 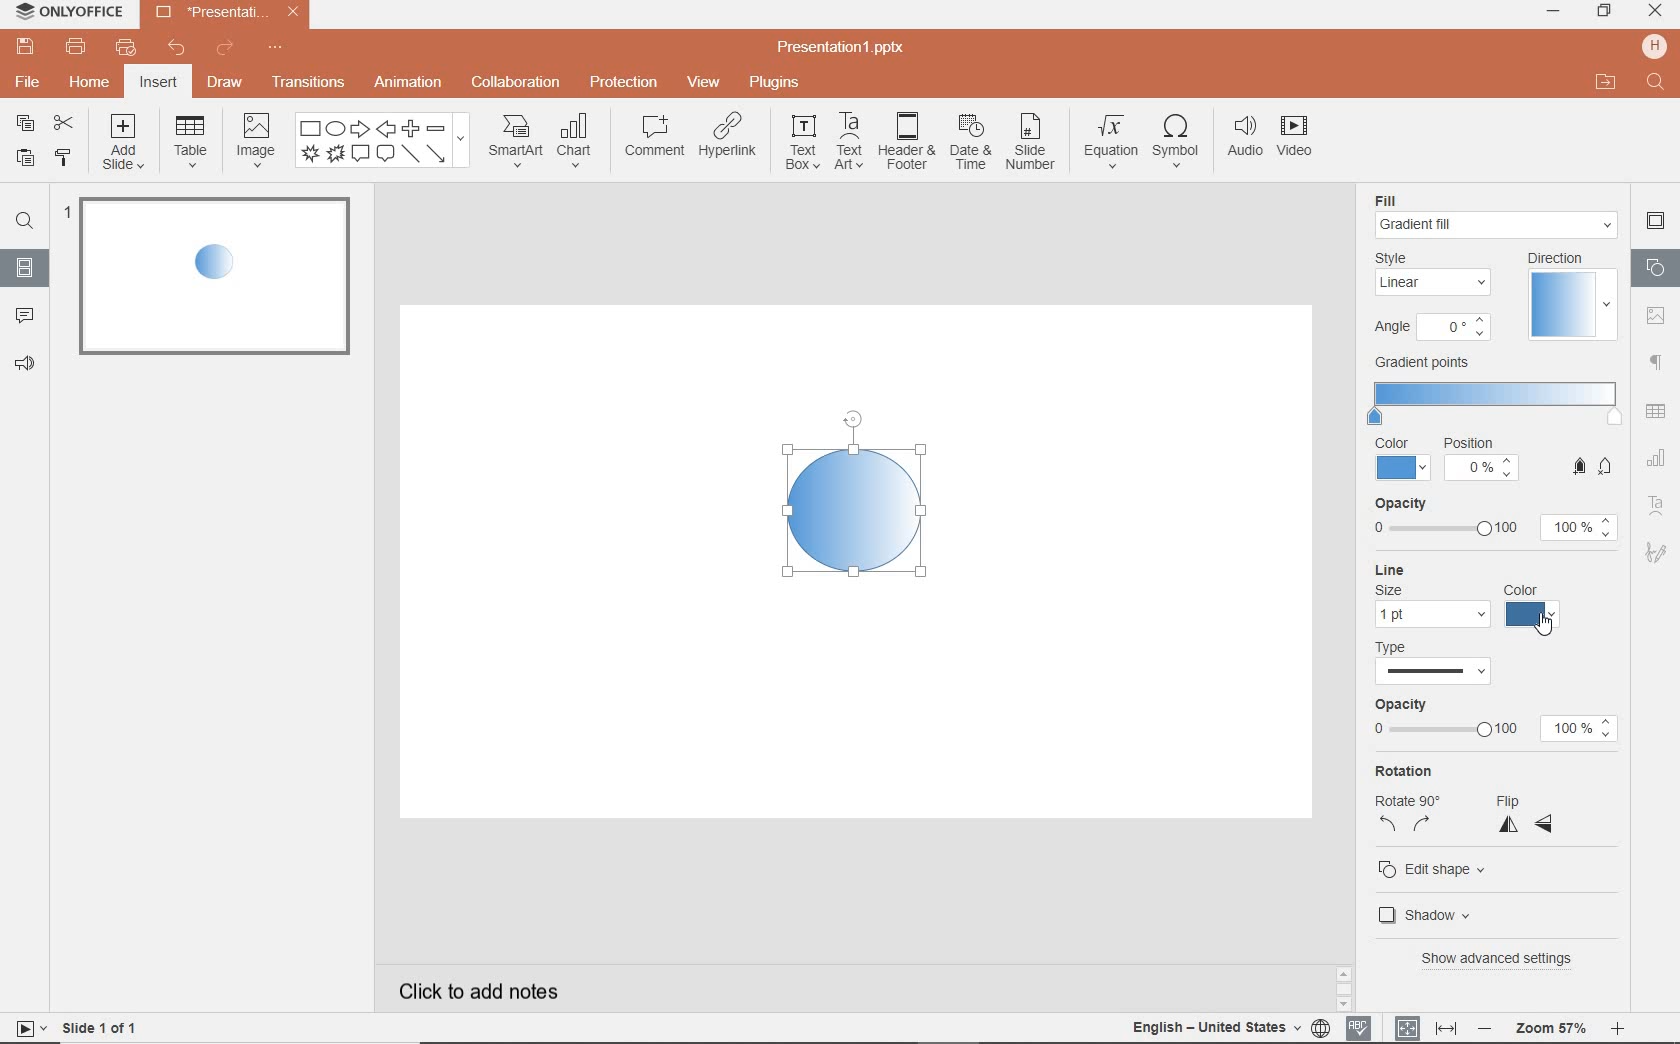 I want to click on file, so click(x=26, y=81).